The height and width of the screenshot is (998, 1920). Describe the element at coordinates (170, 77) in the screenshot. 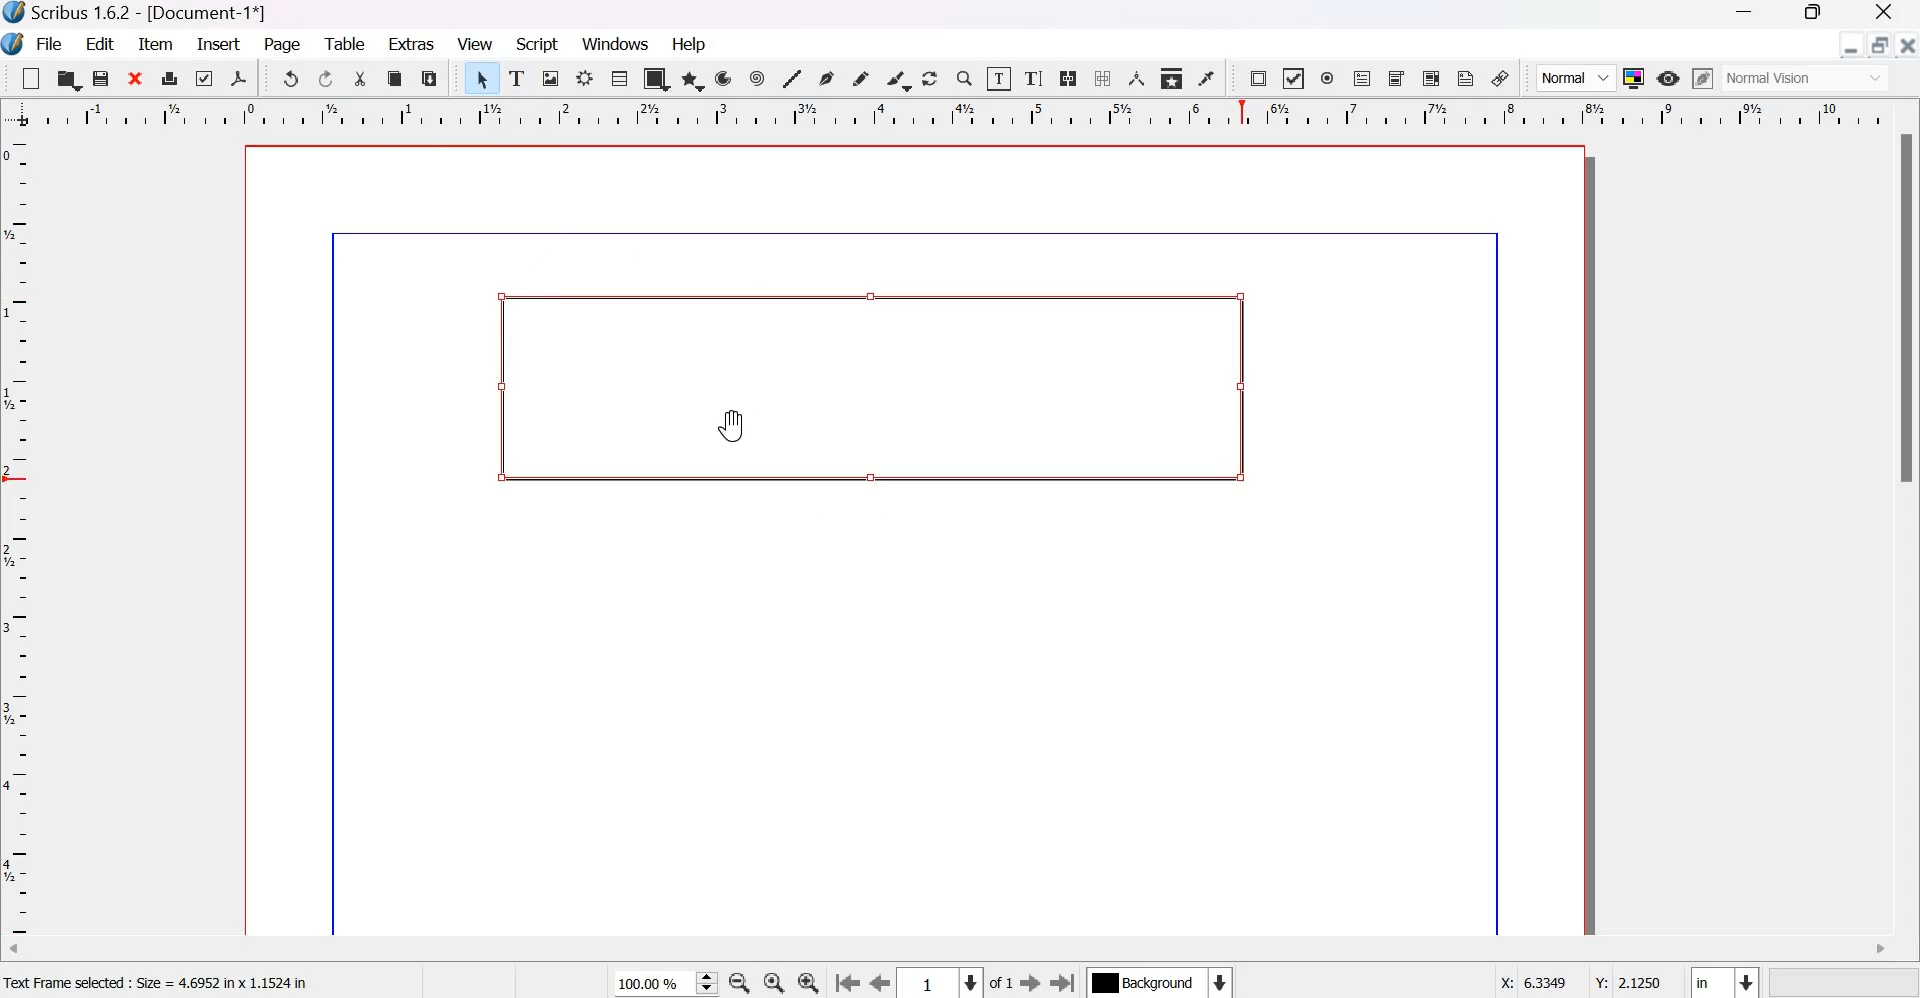

I see `print` at that location.